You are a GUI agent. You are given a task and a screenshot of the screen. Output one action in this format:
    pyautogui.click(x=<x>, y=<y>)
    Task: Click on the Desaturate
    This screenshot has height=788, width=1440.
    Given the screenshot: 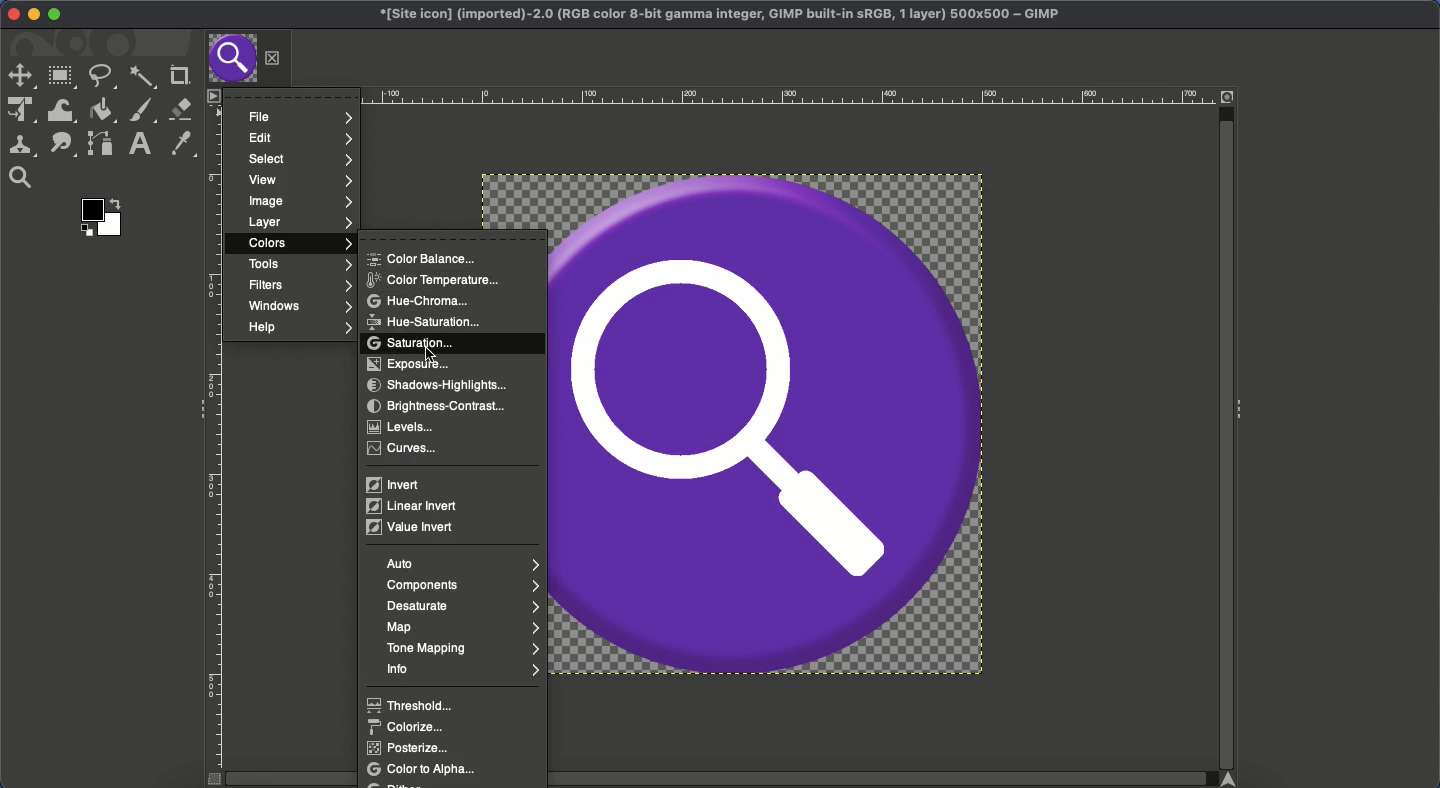 What is the action you would take?
    pyautogui.click(x=467, y=606)
    